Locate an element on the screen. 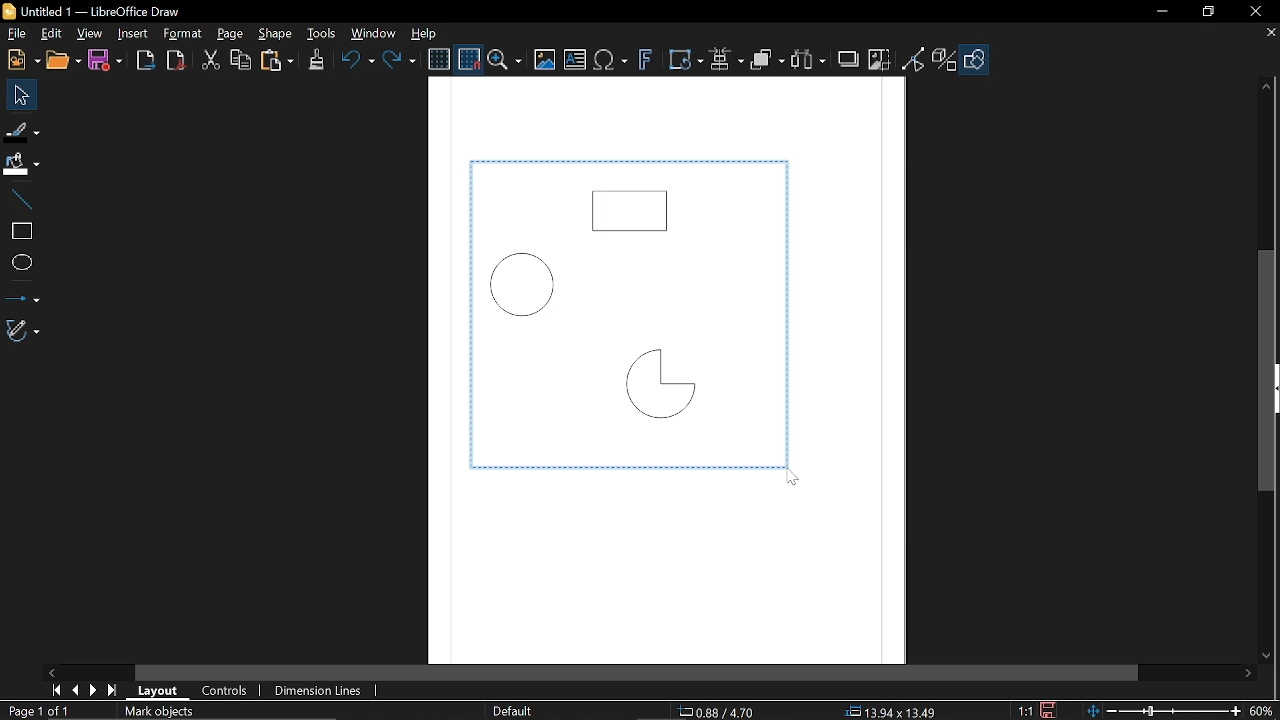  Insert text is located at coordinates (574, 60).